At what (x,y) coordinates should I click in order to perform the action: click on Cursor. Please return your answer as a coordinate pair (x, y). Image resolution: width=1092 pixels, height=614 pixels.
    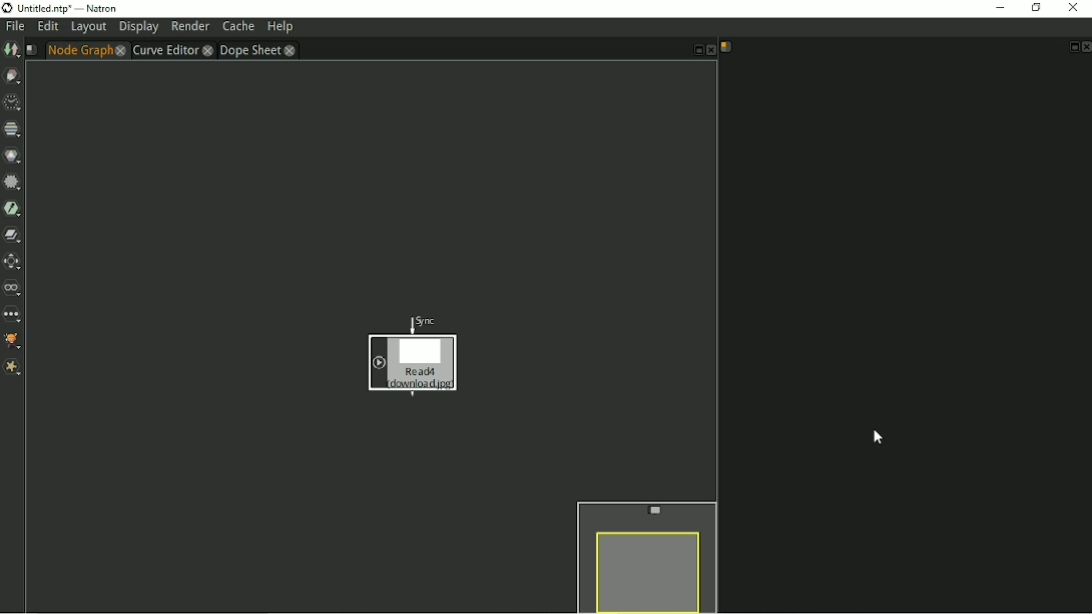
    Looking at the image, I should click on (877, 439).